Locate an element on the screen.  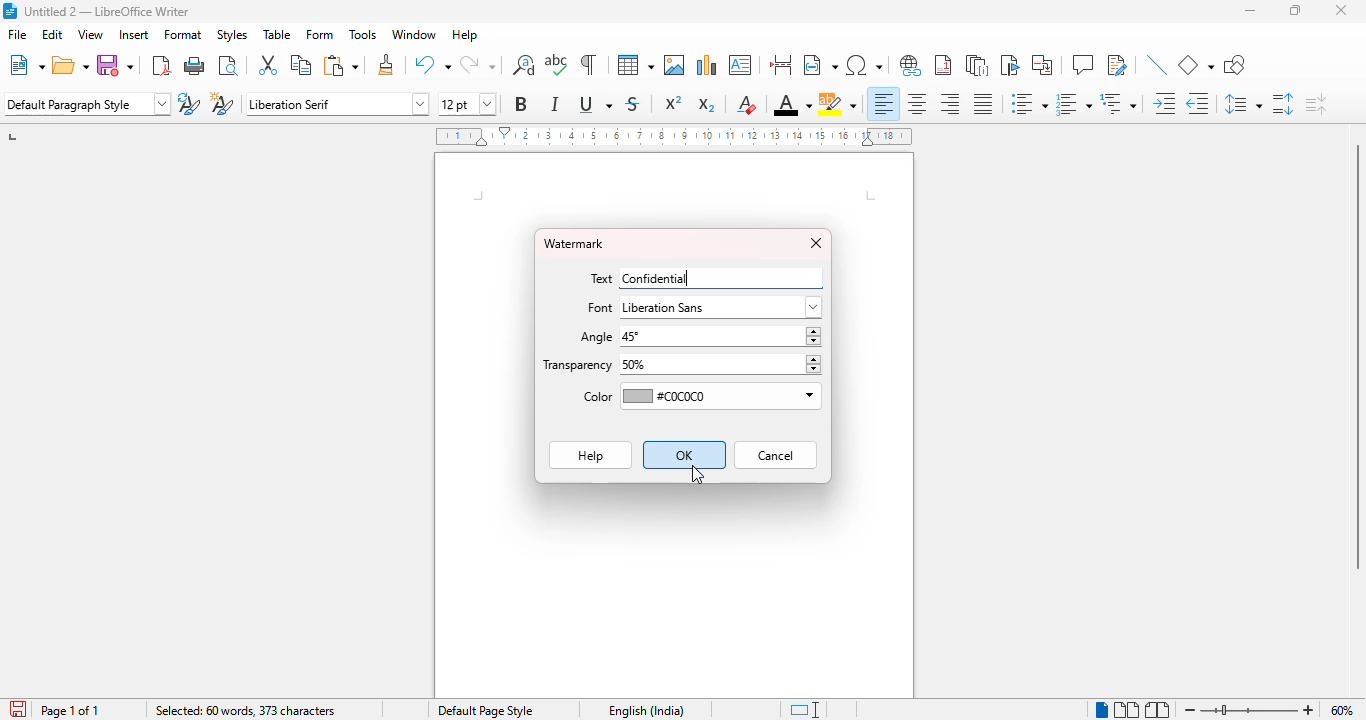
multi-page view is located at coordinates (1126, 709).